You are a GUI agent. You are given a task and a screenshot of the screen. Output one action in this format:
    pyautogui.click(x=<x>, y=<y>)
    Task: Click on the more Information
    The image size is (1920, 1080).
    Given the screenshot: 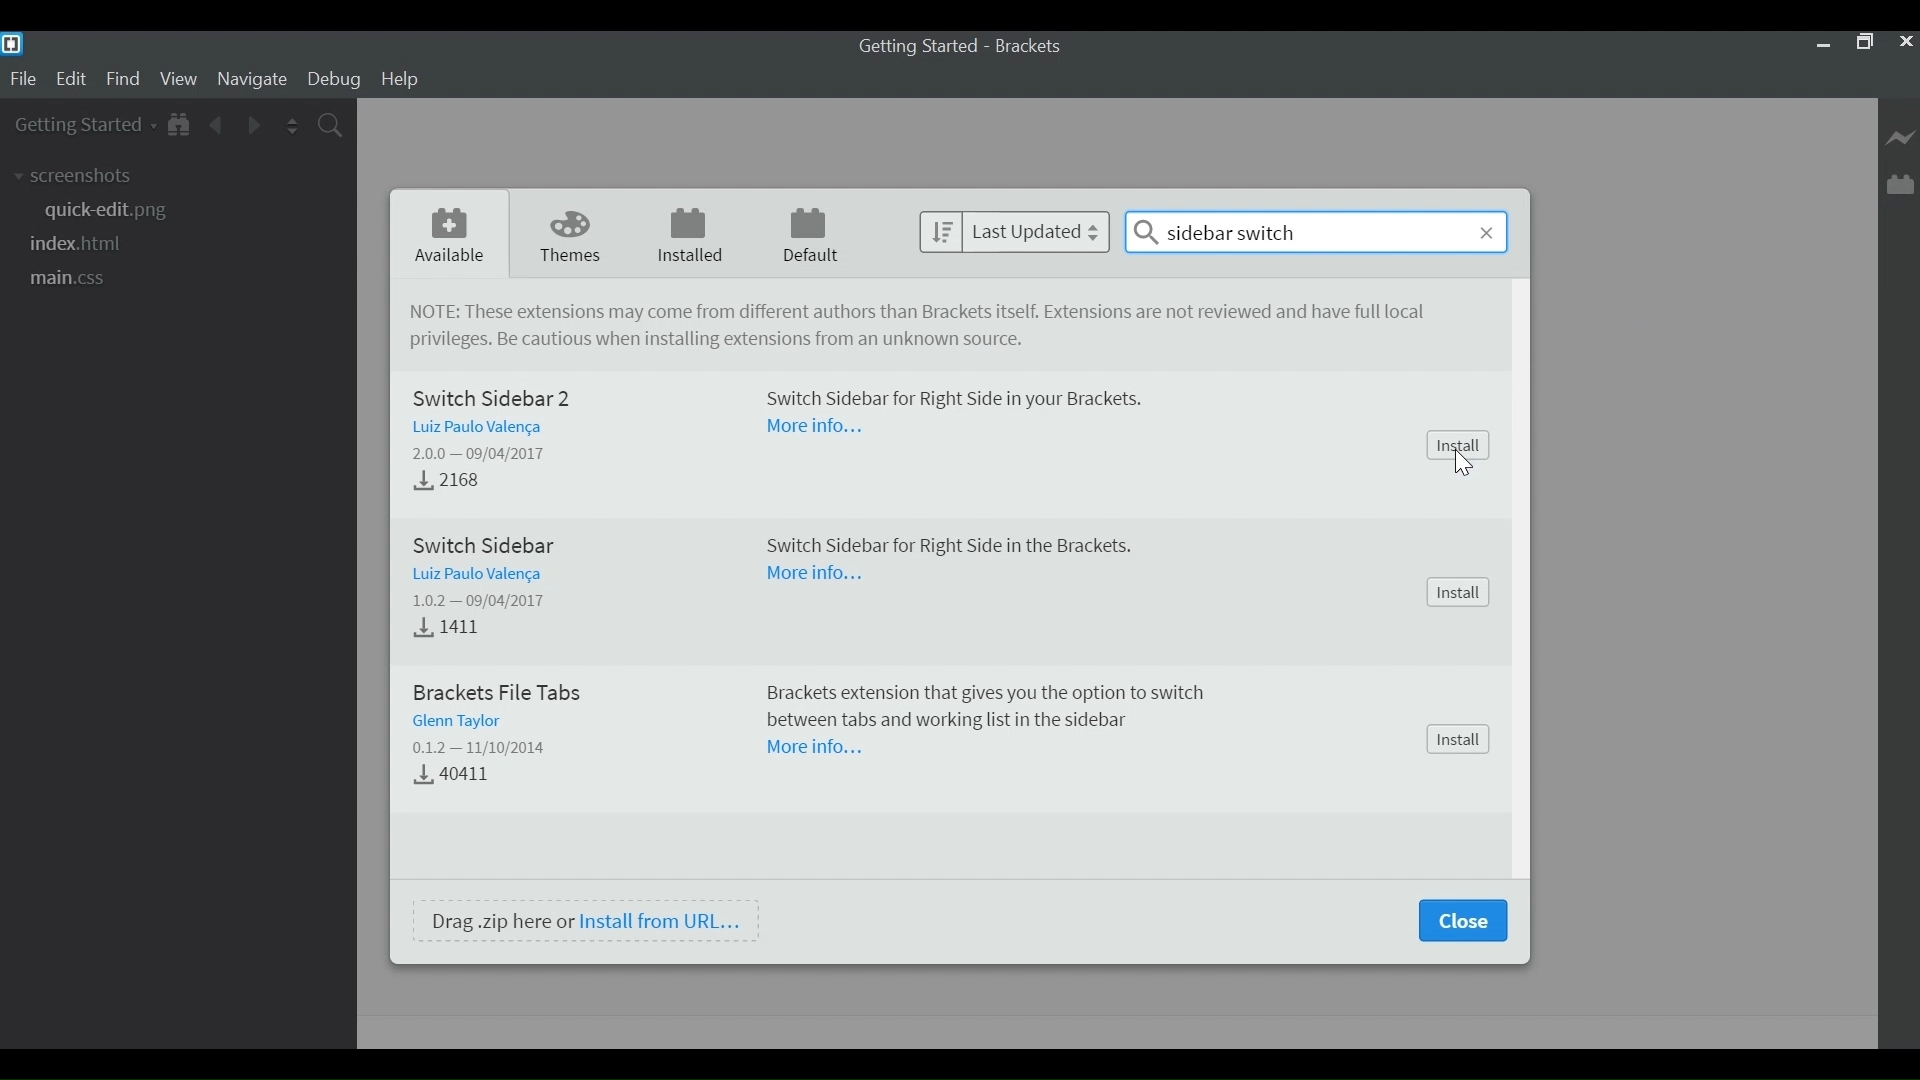 What is the action you would take?
    pyautogui.click(x=812, y=749)
    